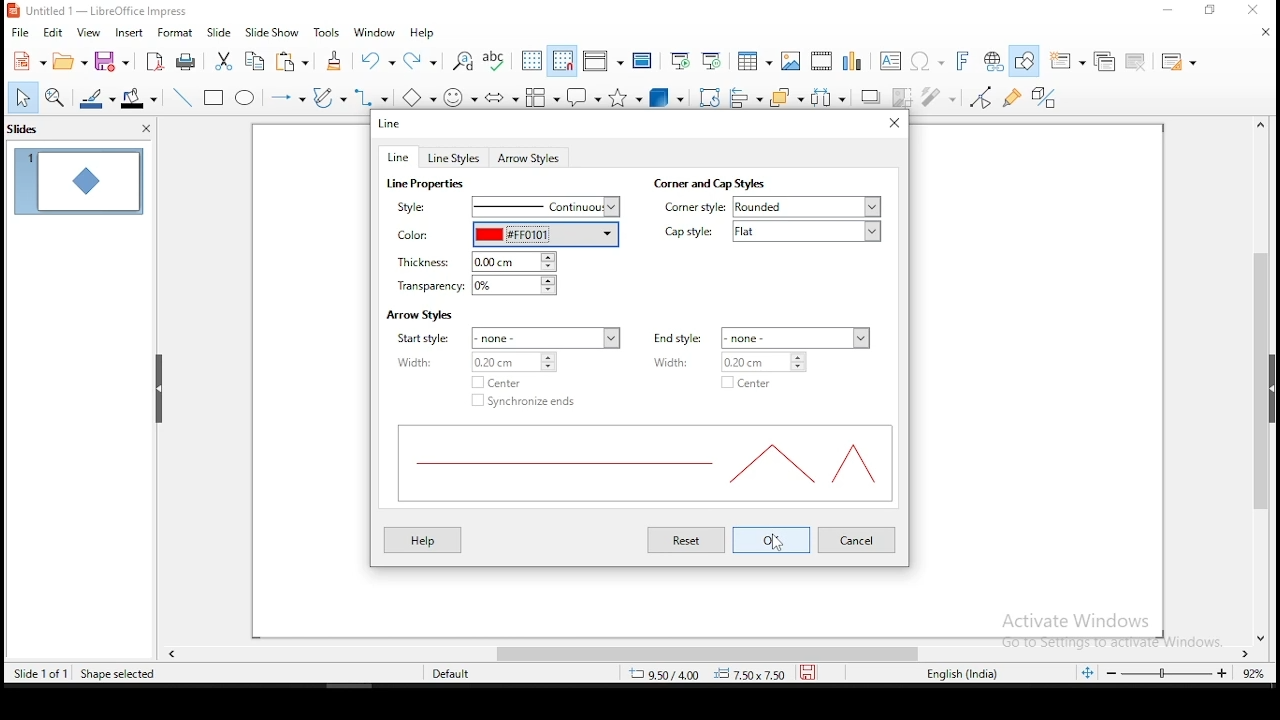 Image resolution: width=1280 pixels, height=720 pixels. Describe the element at coordinates (1257, 385) in the screenshot. I see `scroll bar` at that location.